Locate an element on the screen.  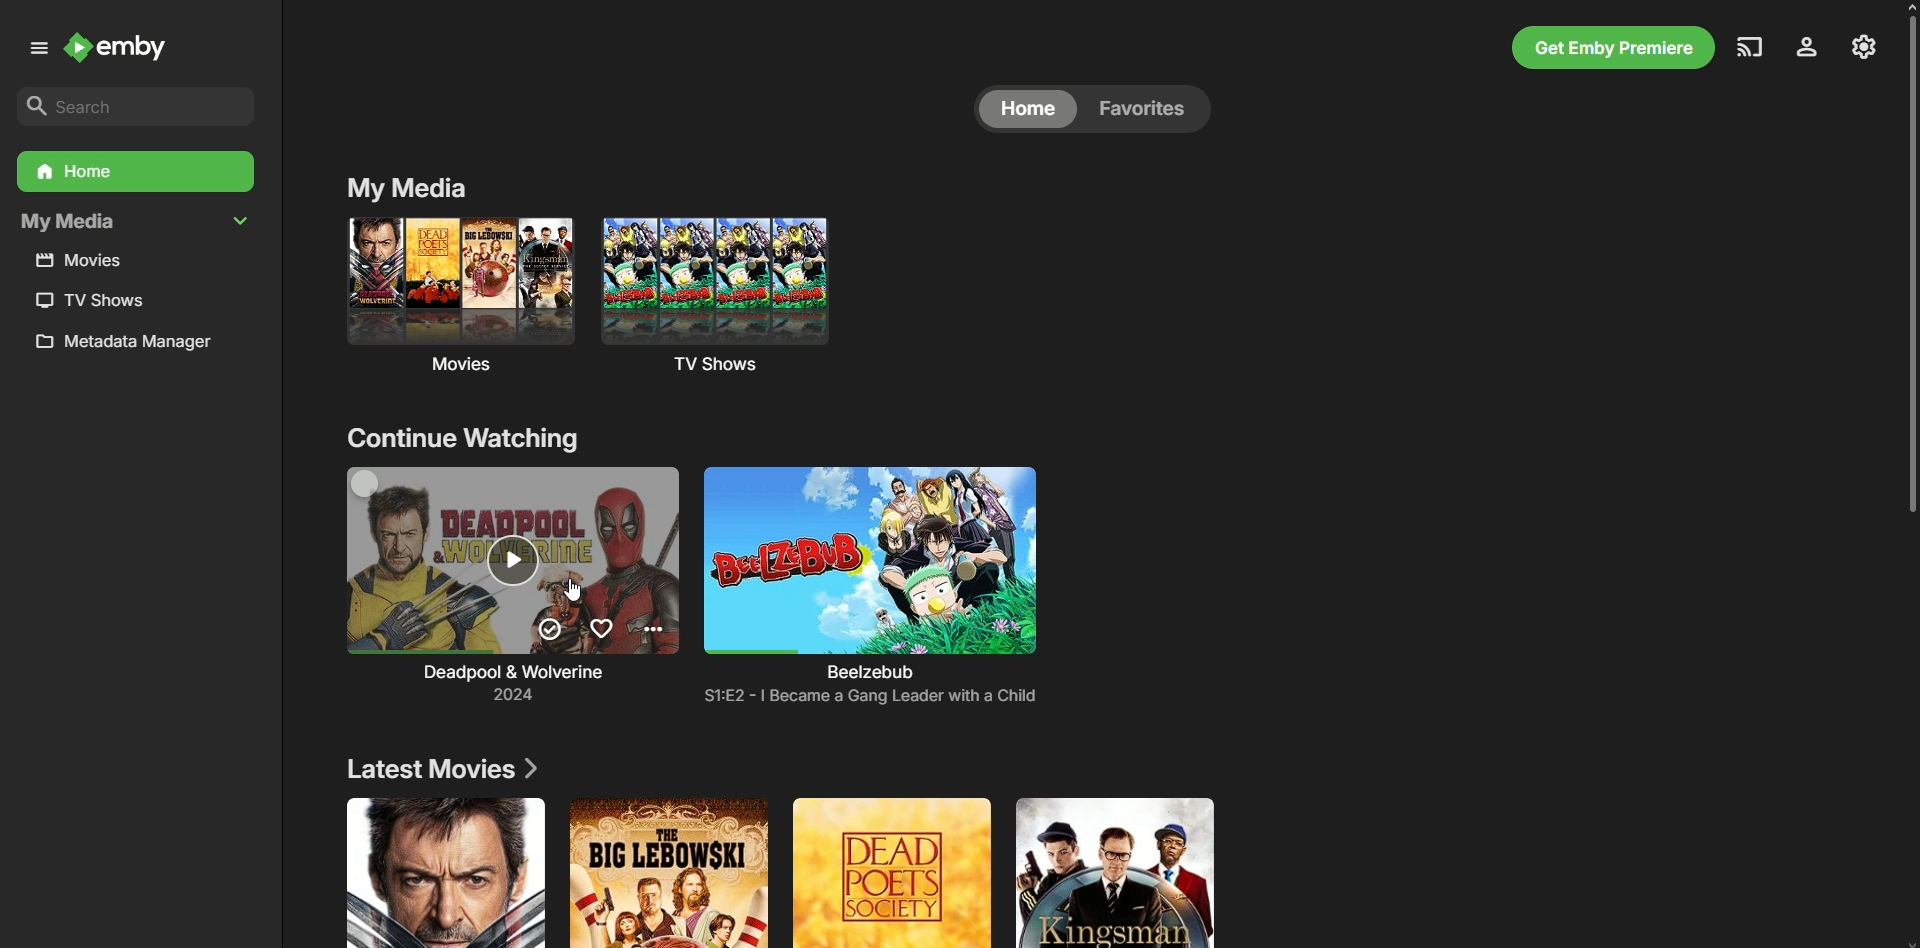
S1:E2 - I Became a Gang Leader with a Child is located at coordinates (868, 696).